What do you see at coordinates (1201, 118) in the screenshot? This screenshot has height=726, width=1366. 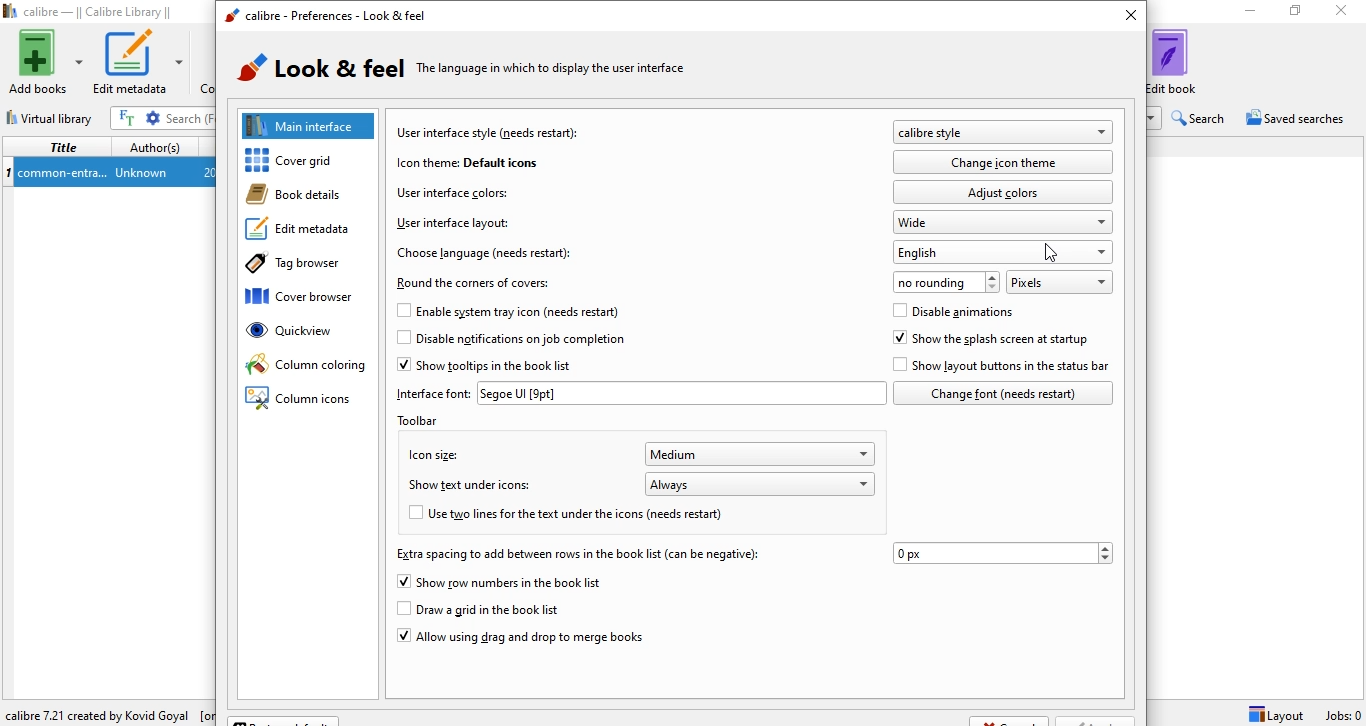 I see `Search` at bounding box center [1201, 118].